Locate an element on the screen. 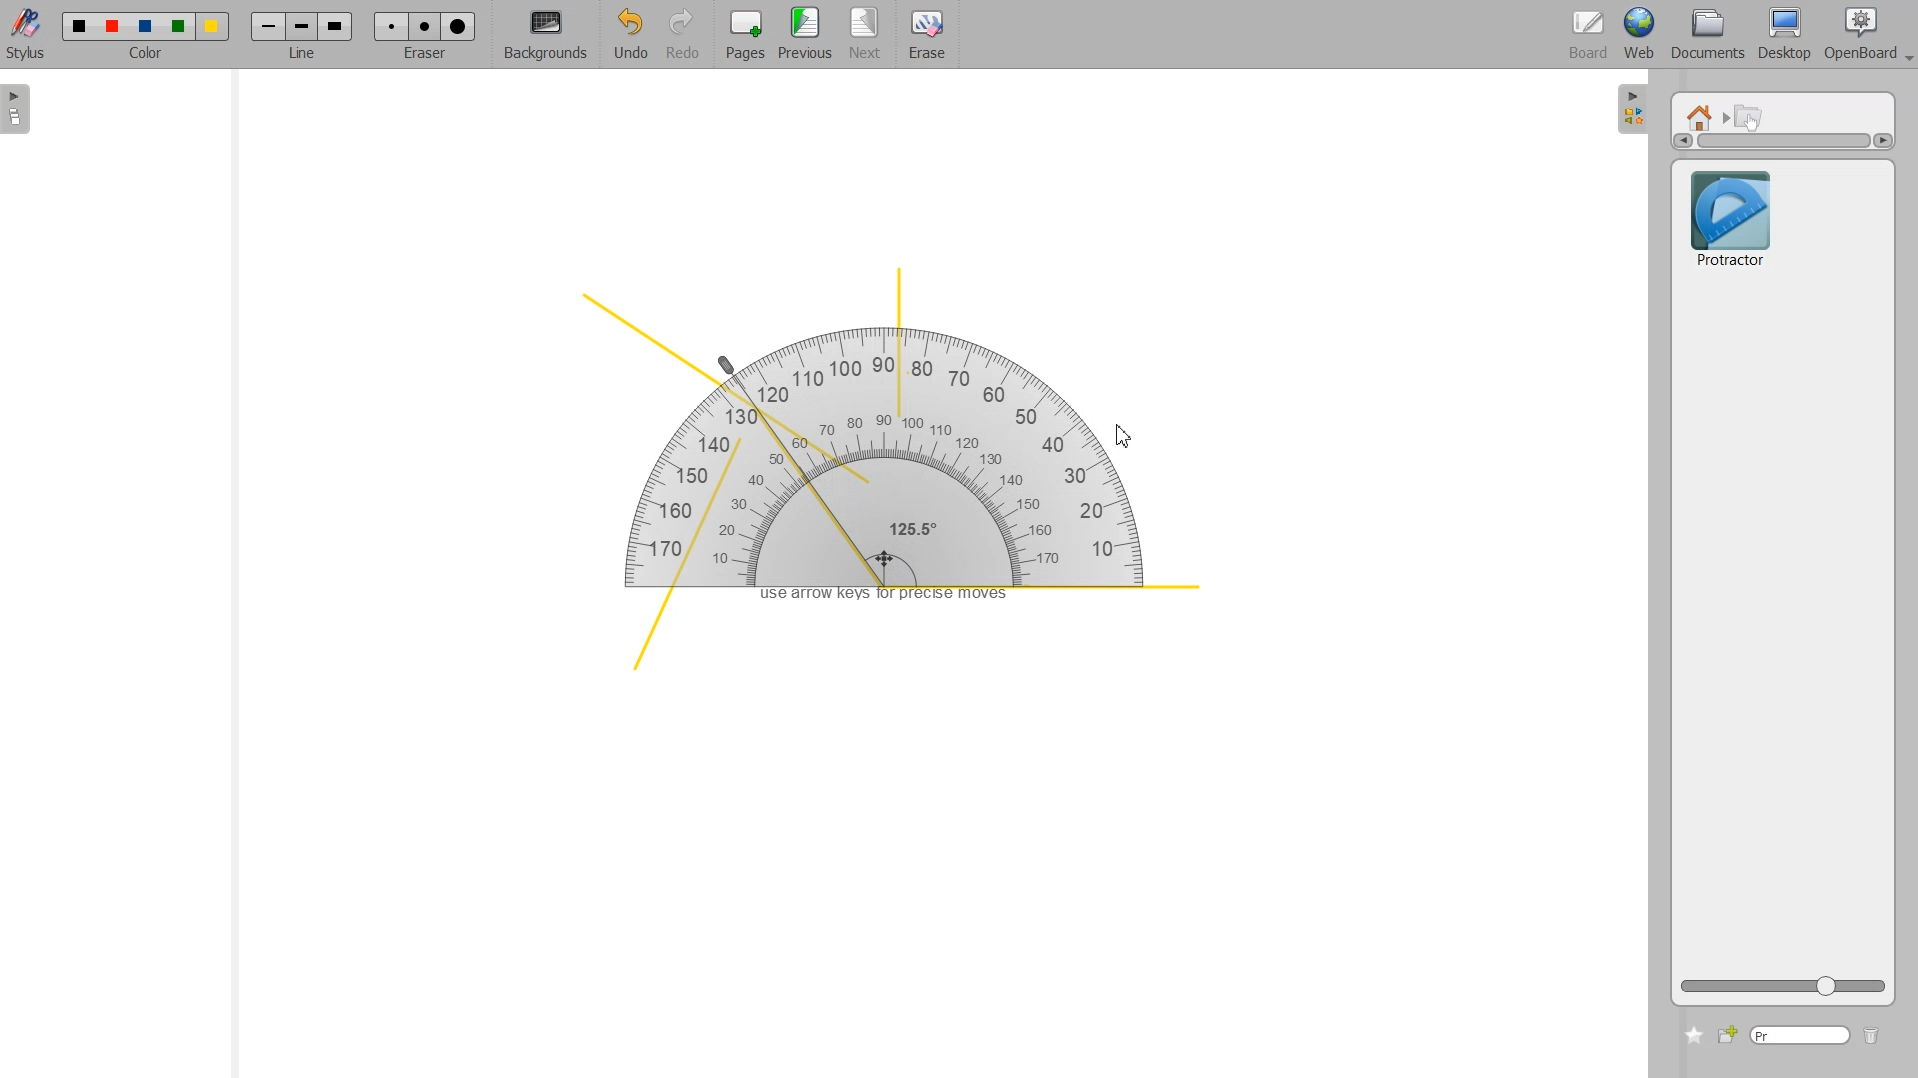  Line is located at coordinates (302, 26).